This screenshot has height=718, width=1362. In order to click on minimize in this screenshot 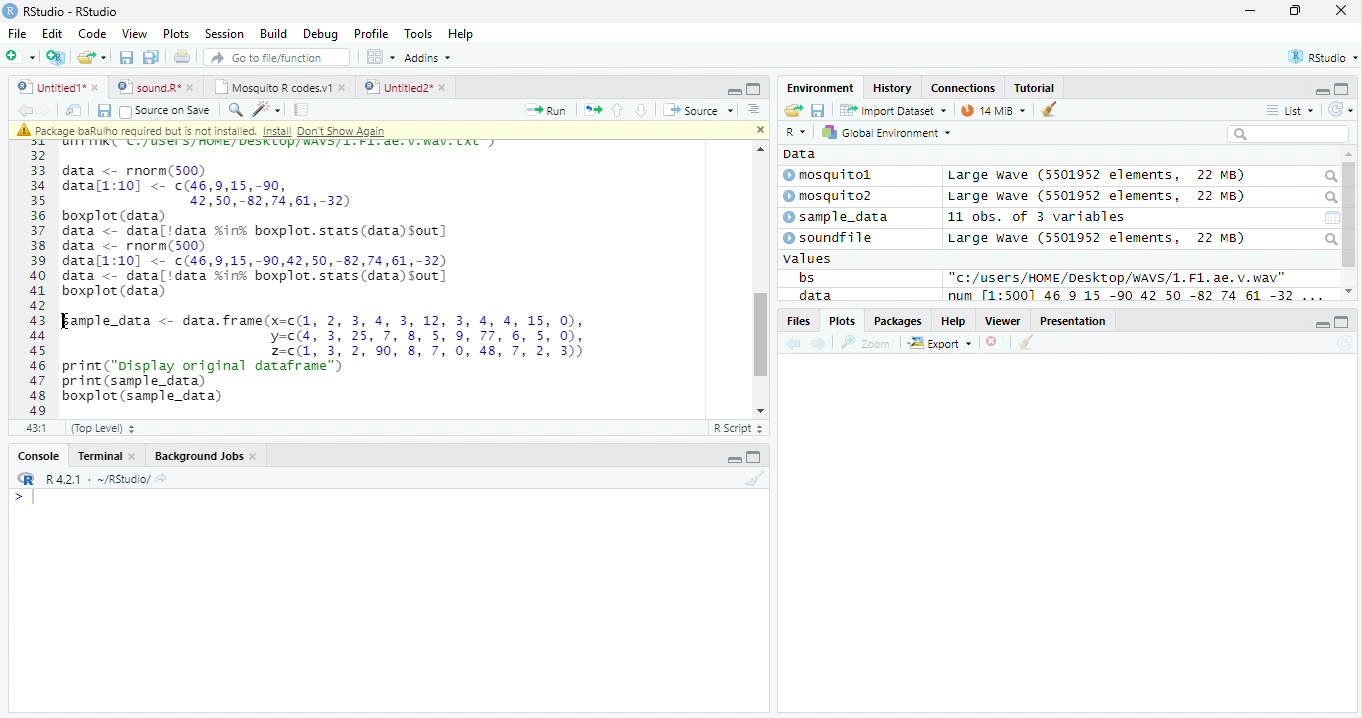, I will do `click(1252, 10)`.